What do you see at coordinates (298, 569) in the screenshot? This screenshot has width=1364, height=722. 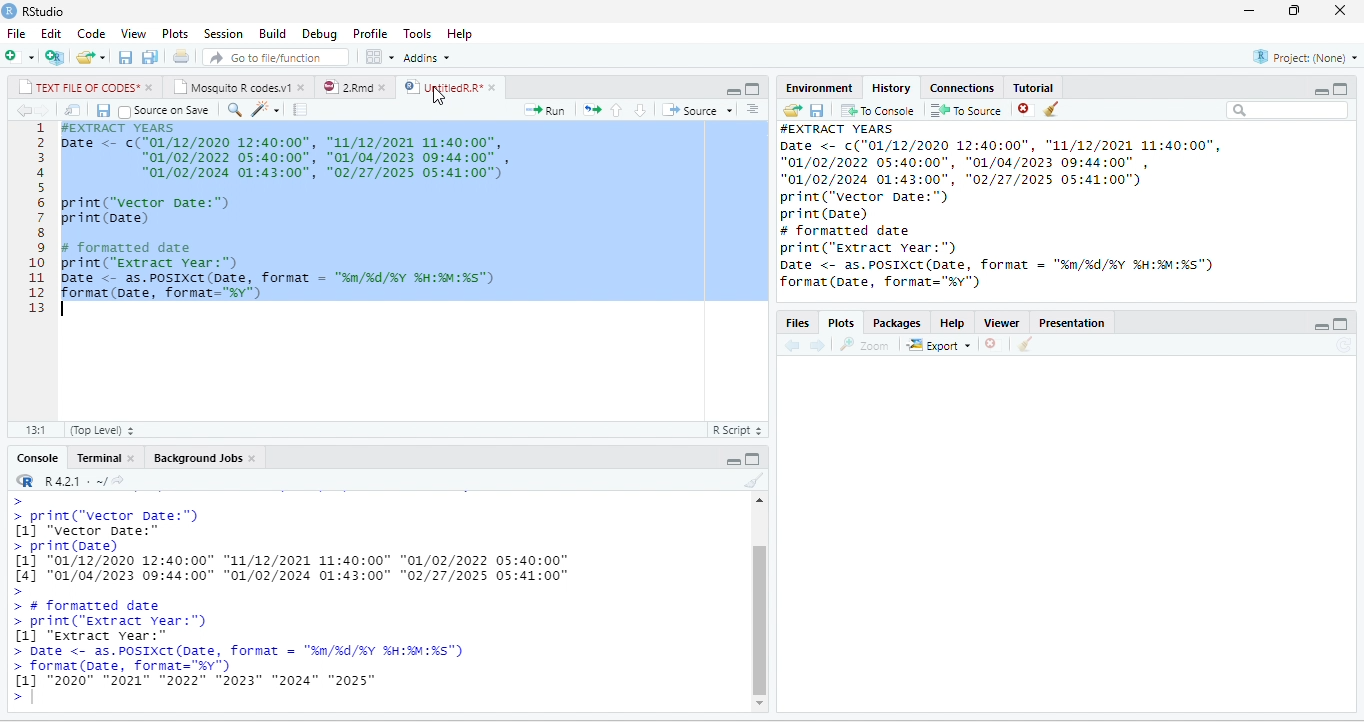 I see `> print(Date)[1] "01/12/2020 12:40:00" "11/12/2021 11:40:00" "01/02/2022 05:40:00"[4] "01/04/2023 09:44:00" "01/02/2024 01:43:00" "02/27/2025 05:41:00"` at bounding box center [298, 569].